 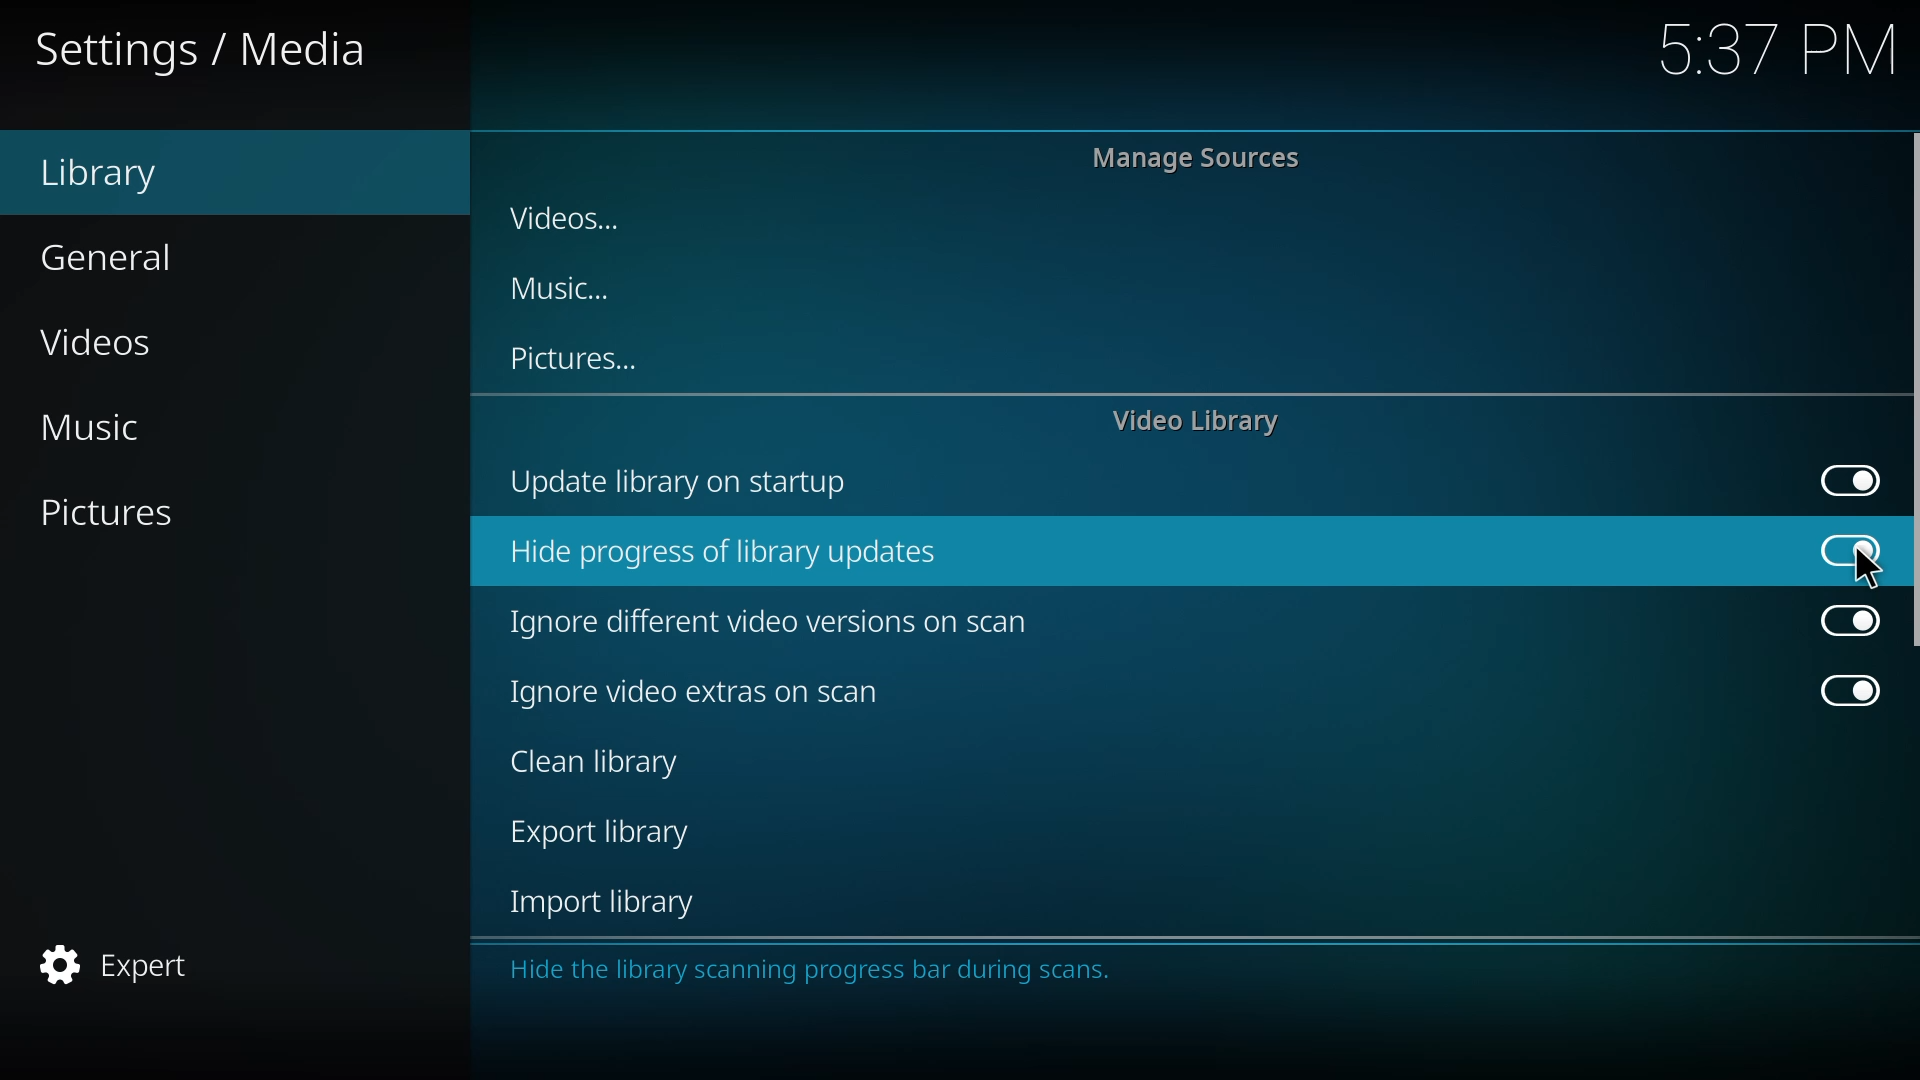 I want to click on clean library, so click(x=600, y=764).